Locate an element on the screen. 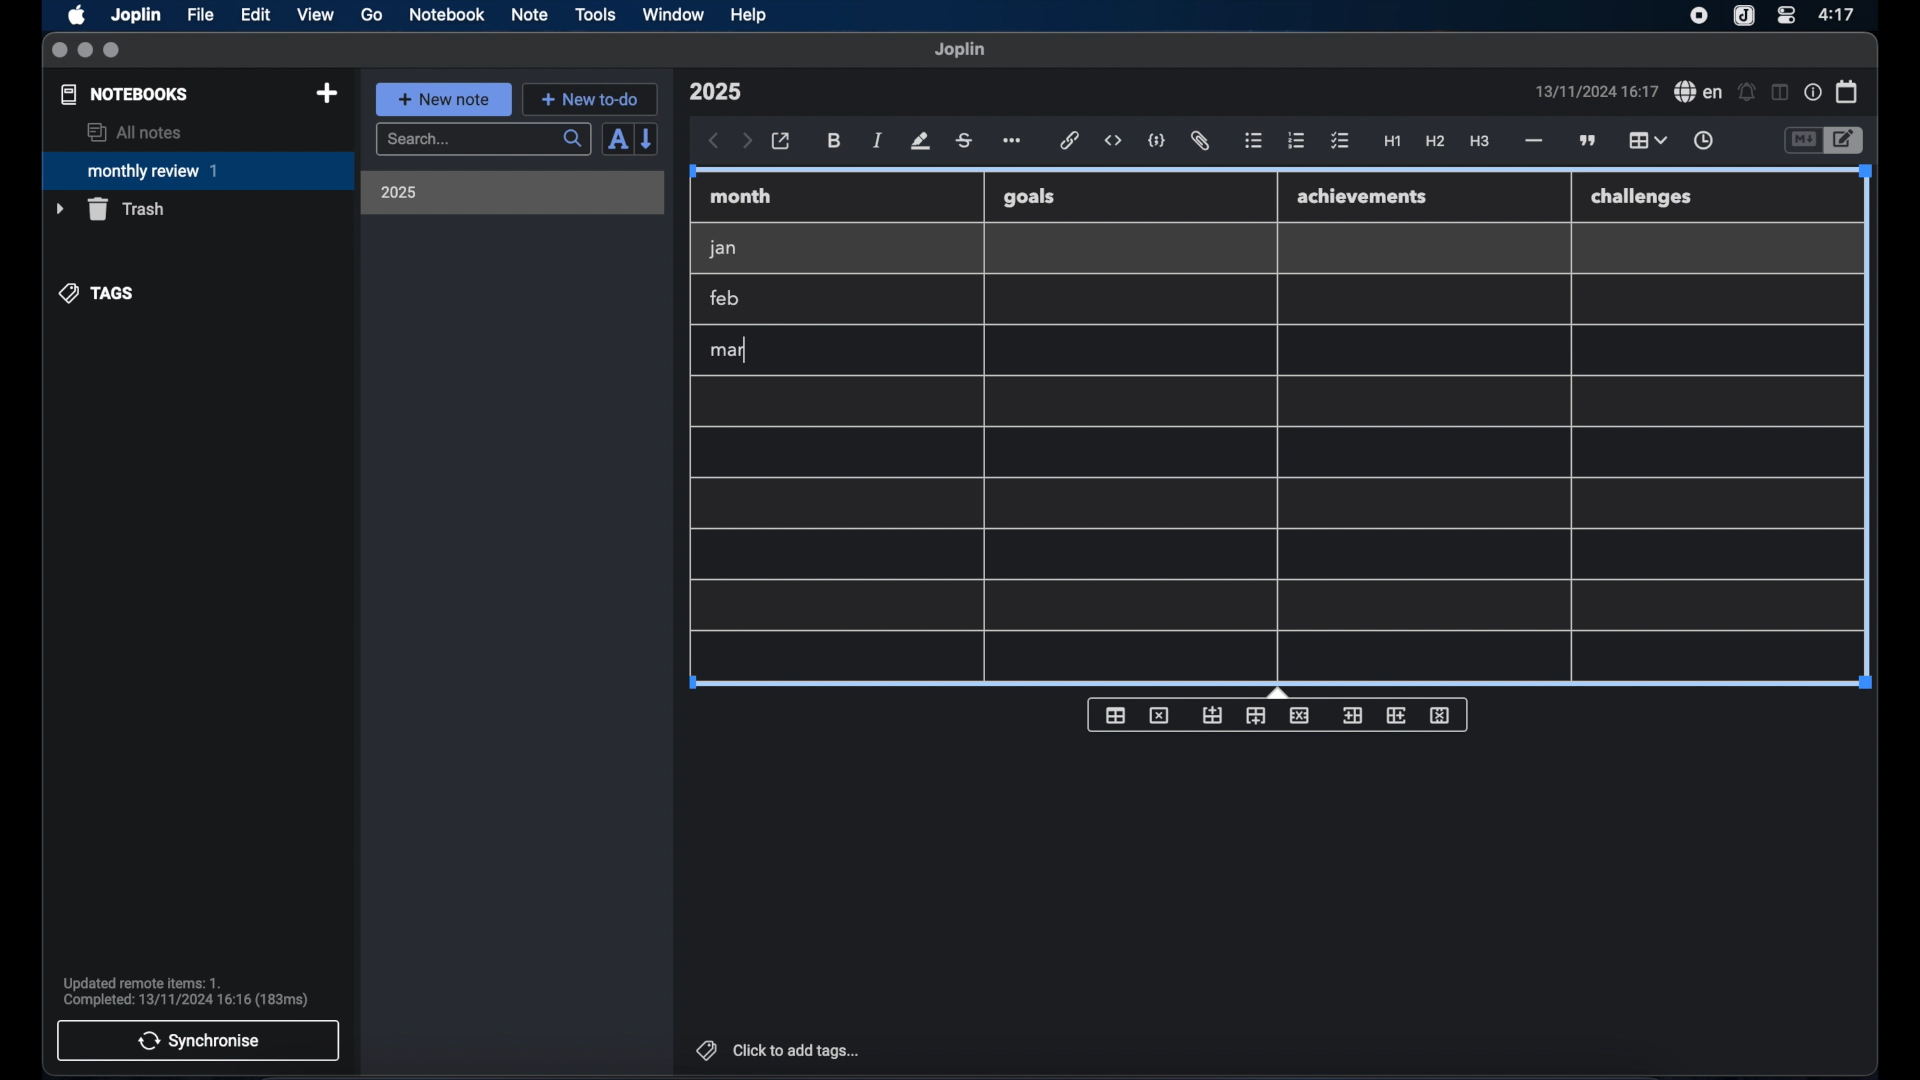 This screenshot has width=1920, height=1080. horizontal rule is located at coordinates (1532, 141).